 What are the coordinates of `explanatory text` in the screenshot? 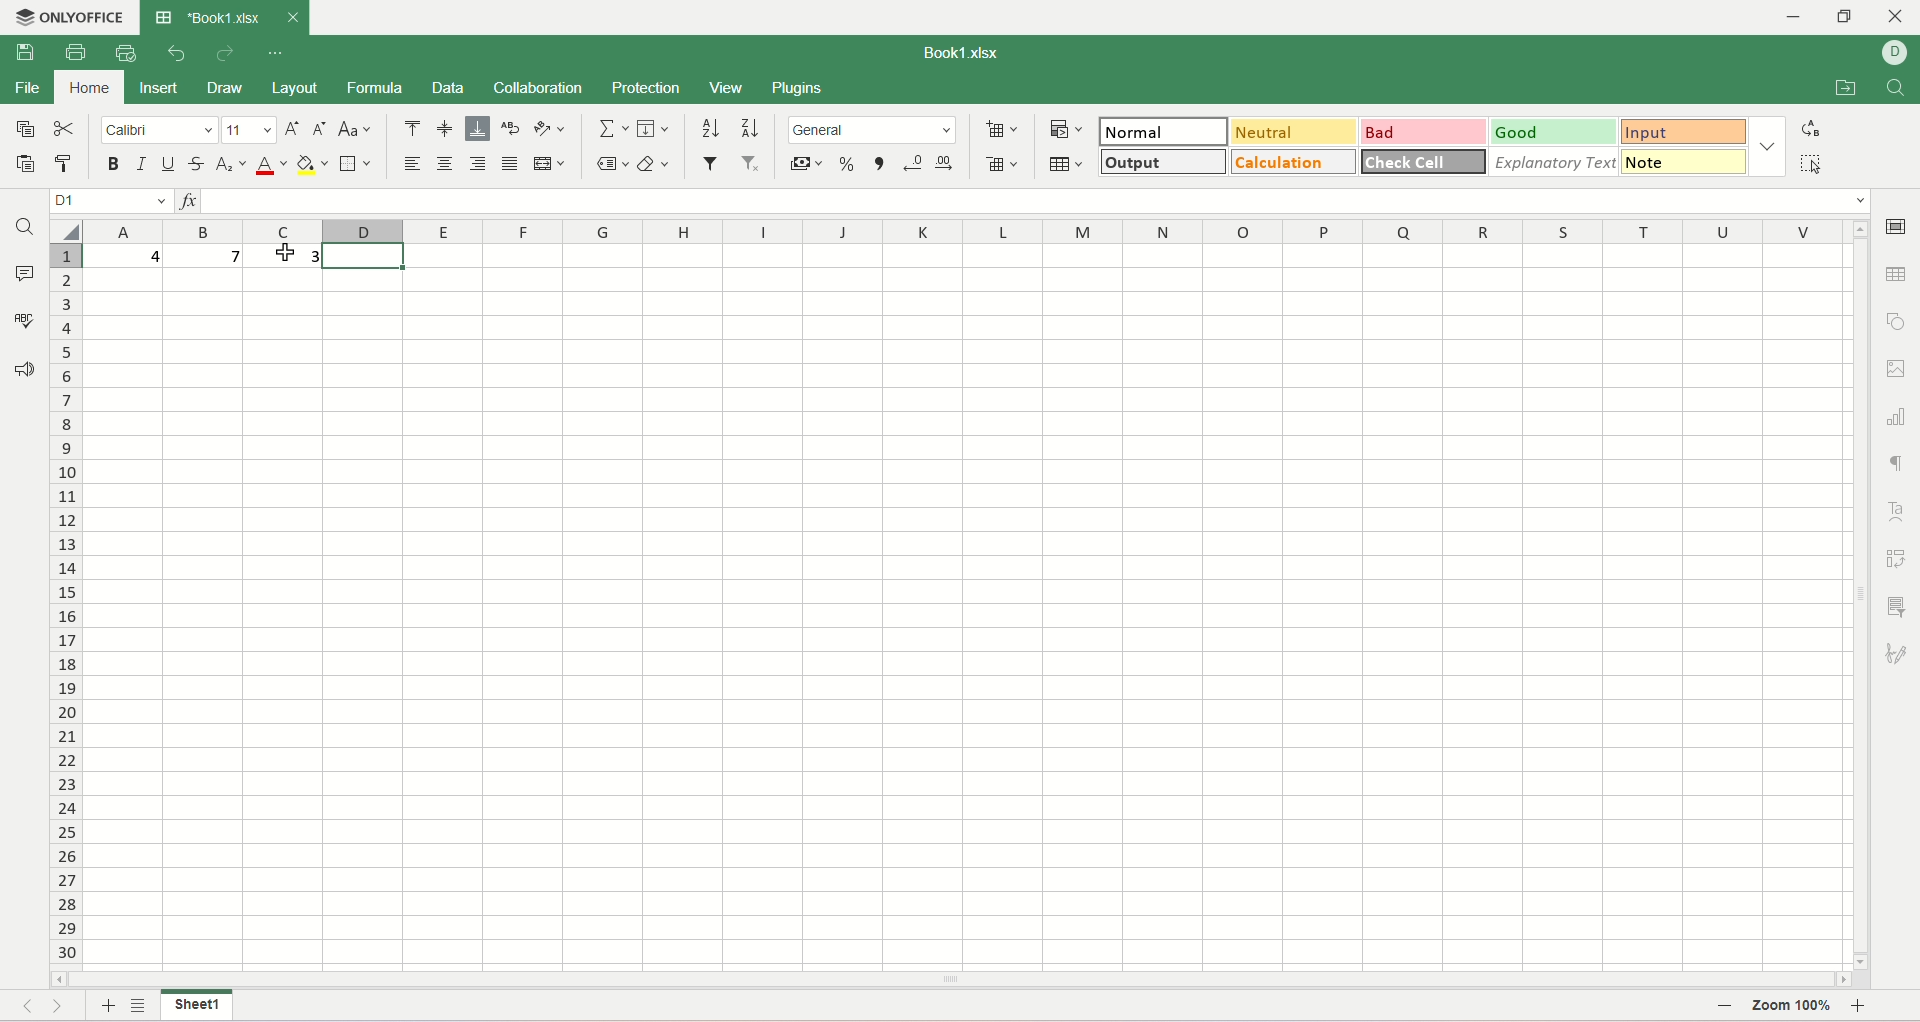 It's located at (1554, 161).